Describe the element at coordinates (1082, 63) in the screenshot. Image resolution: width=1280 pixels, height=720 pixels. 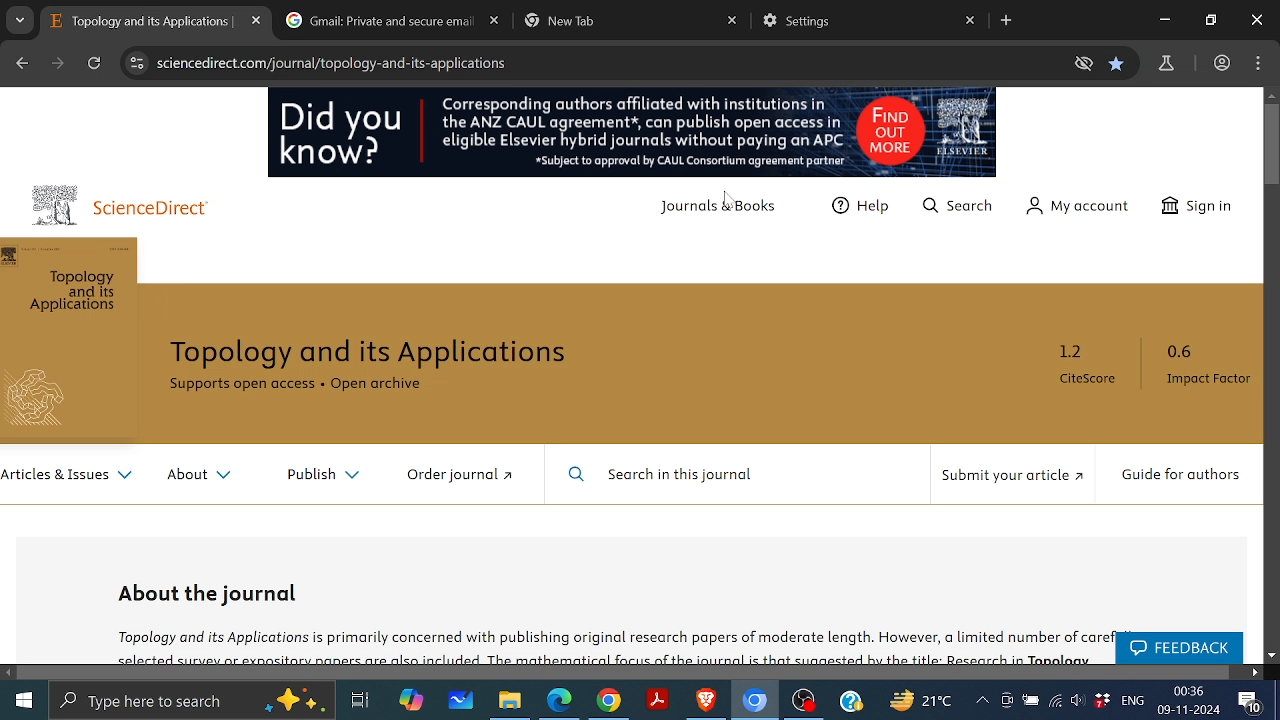
I see `hide` at that location.